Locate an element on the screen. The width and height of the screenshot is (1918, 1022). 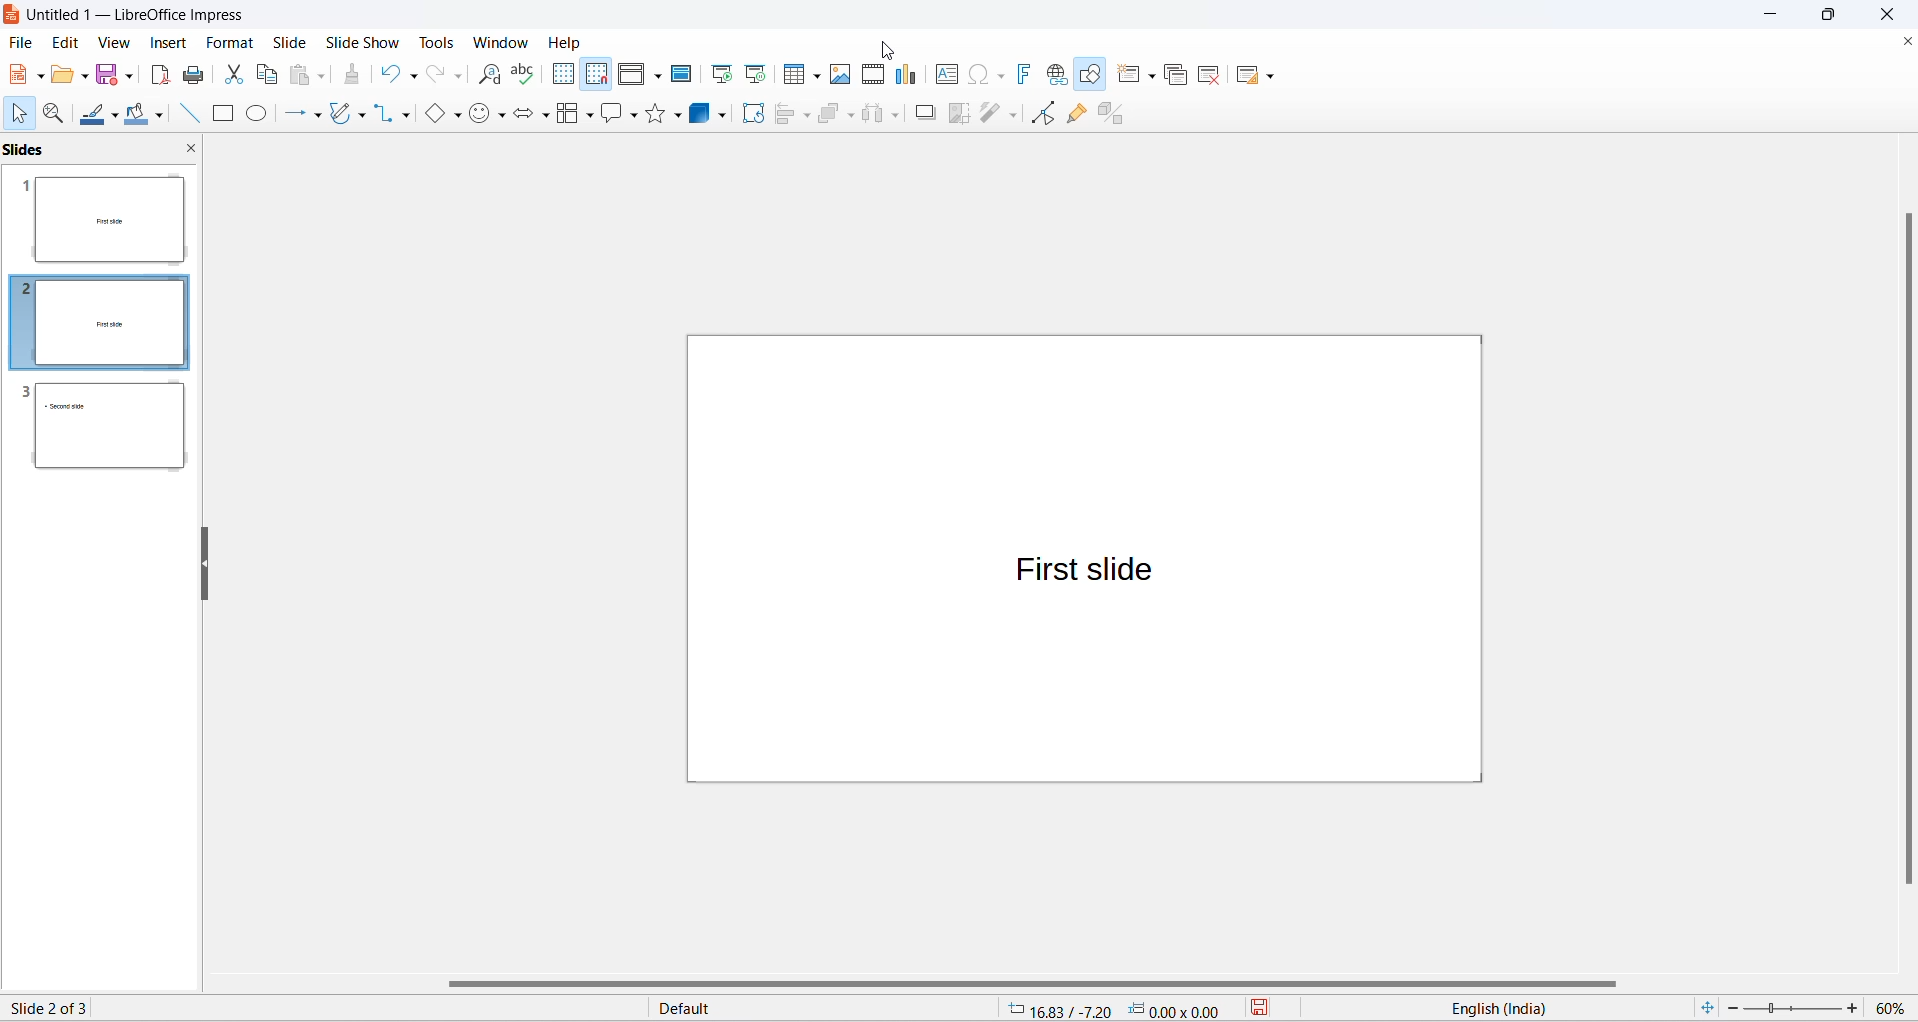
file title is located at coordinates (139, 15).